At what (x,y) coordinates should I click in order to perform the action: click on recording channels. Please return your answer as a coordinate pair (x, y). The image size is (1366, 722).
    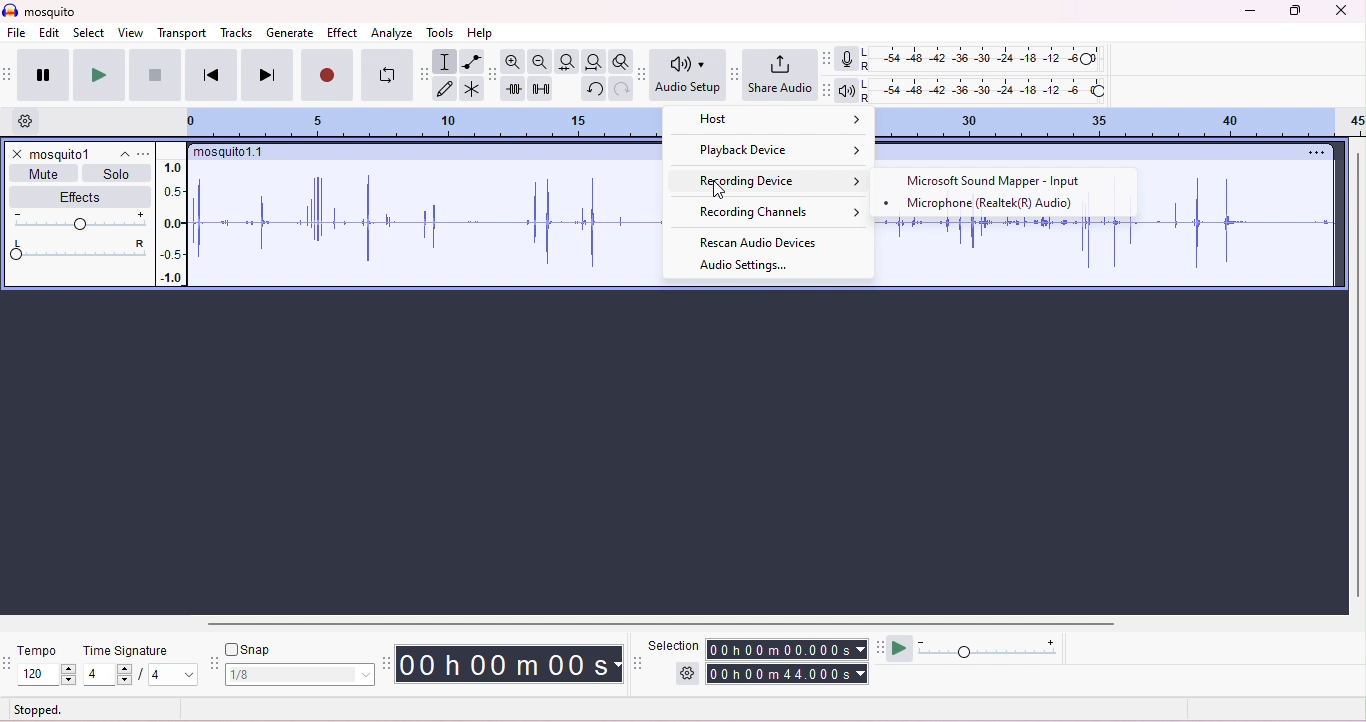
    Looking at the image, I should click on (767, 211).